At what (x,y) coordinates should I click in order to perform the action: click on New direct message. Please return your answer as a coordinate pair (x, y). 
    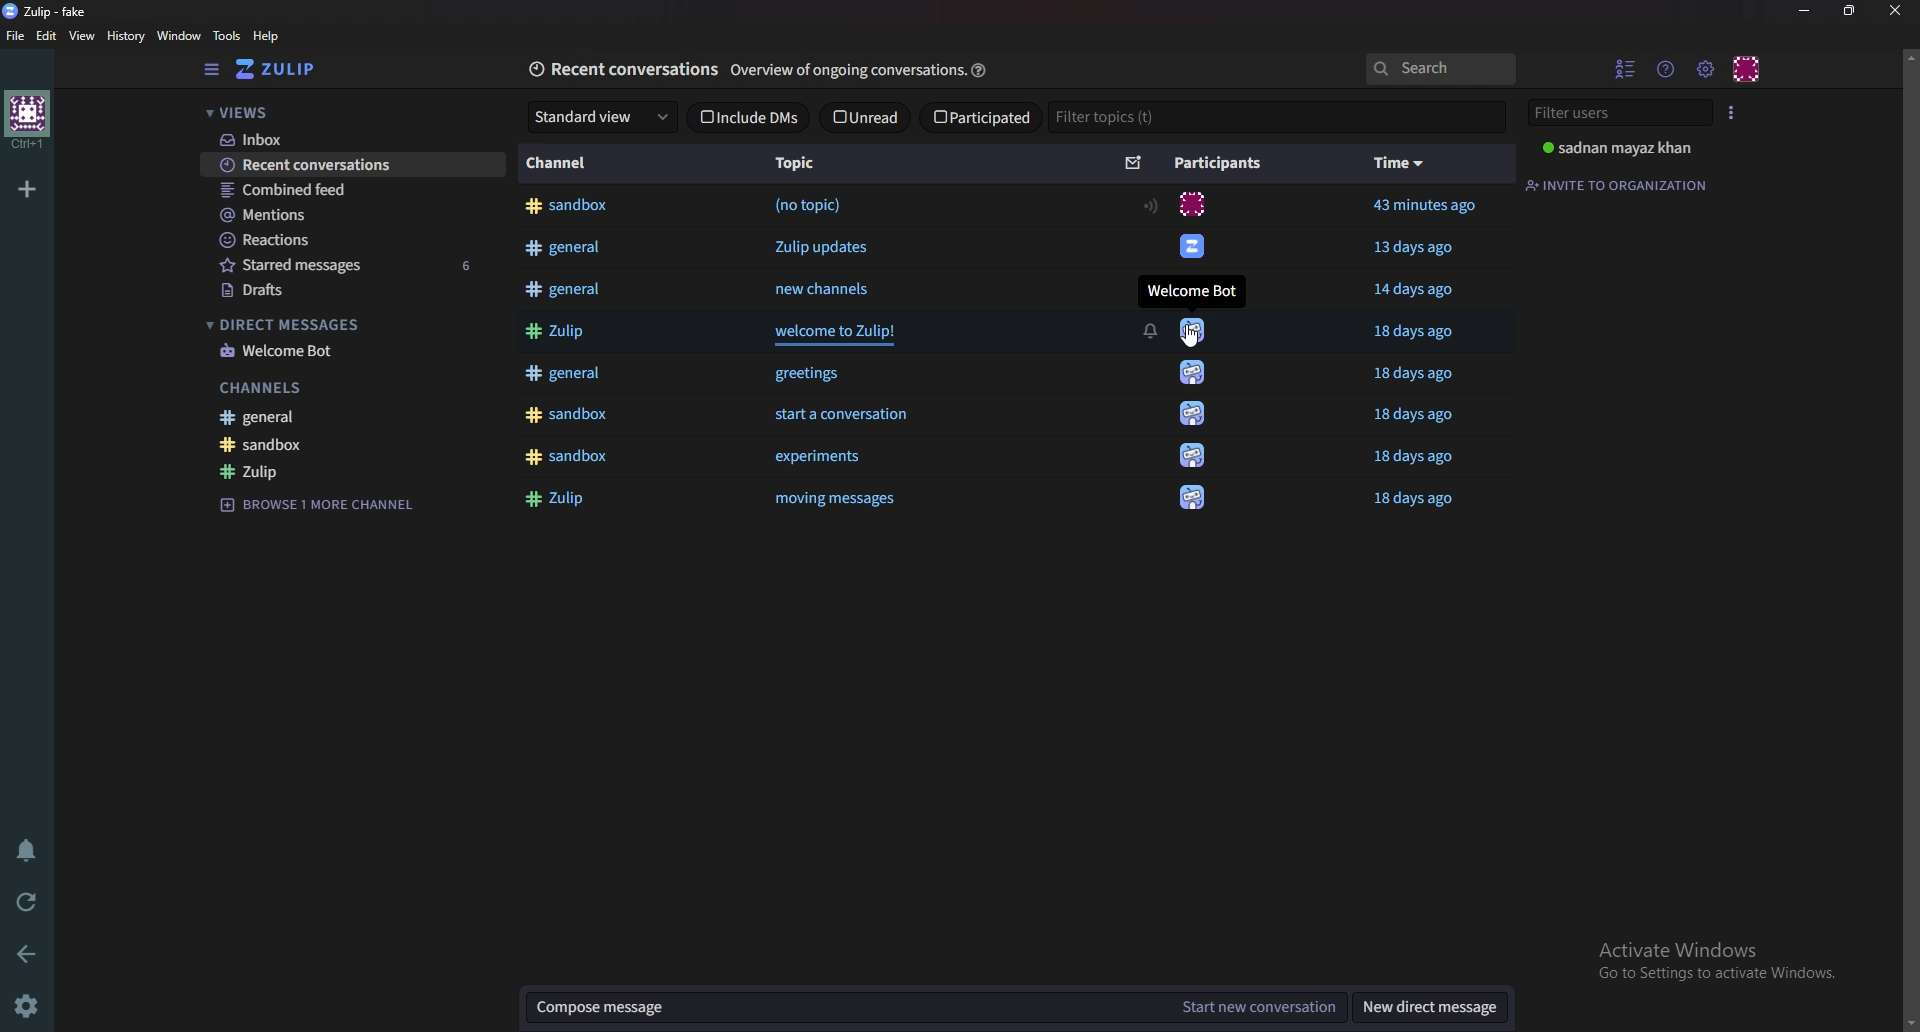
    Looking at the image, I should click on (1429, 1003).